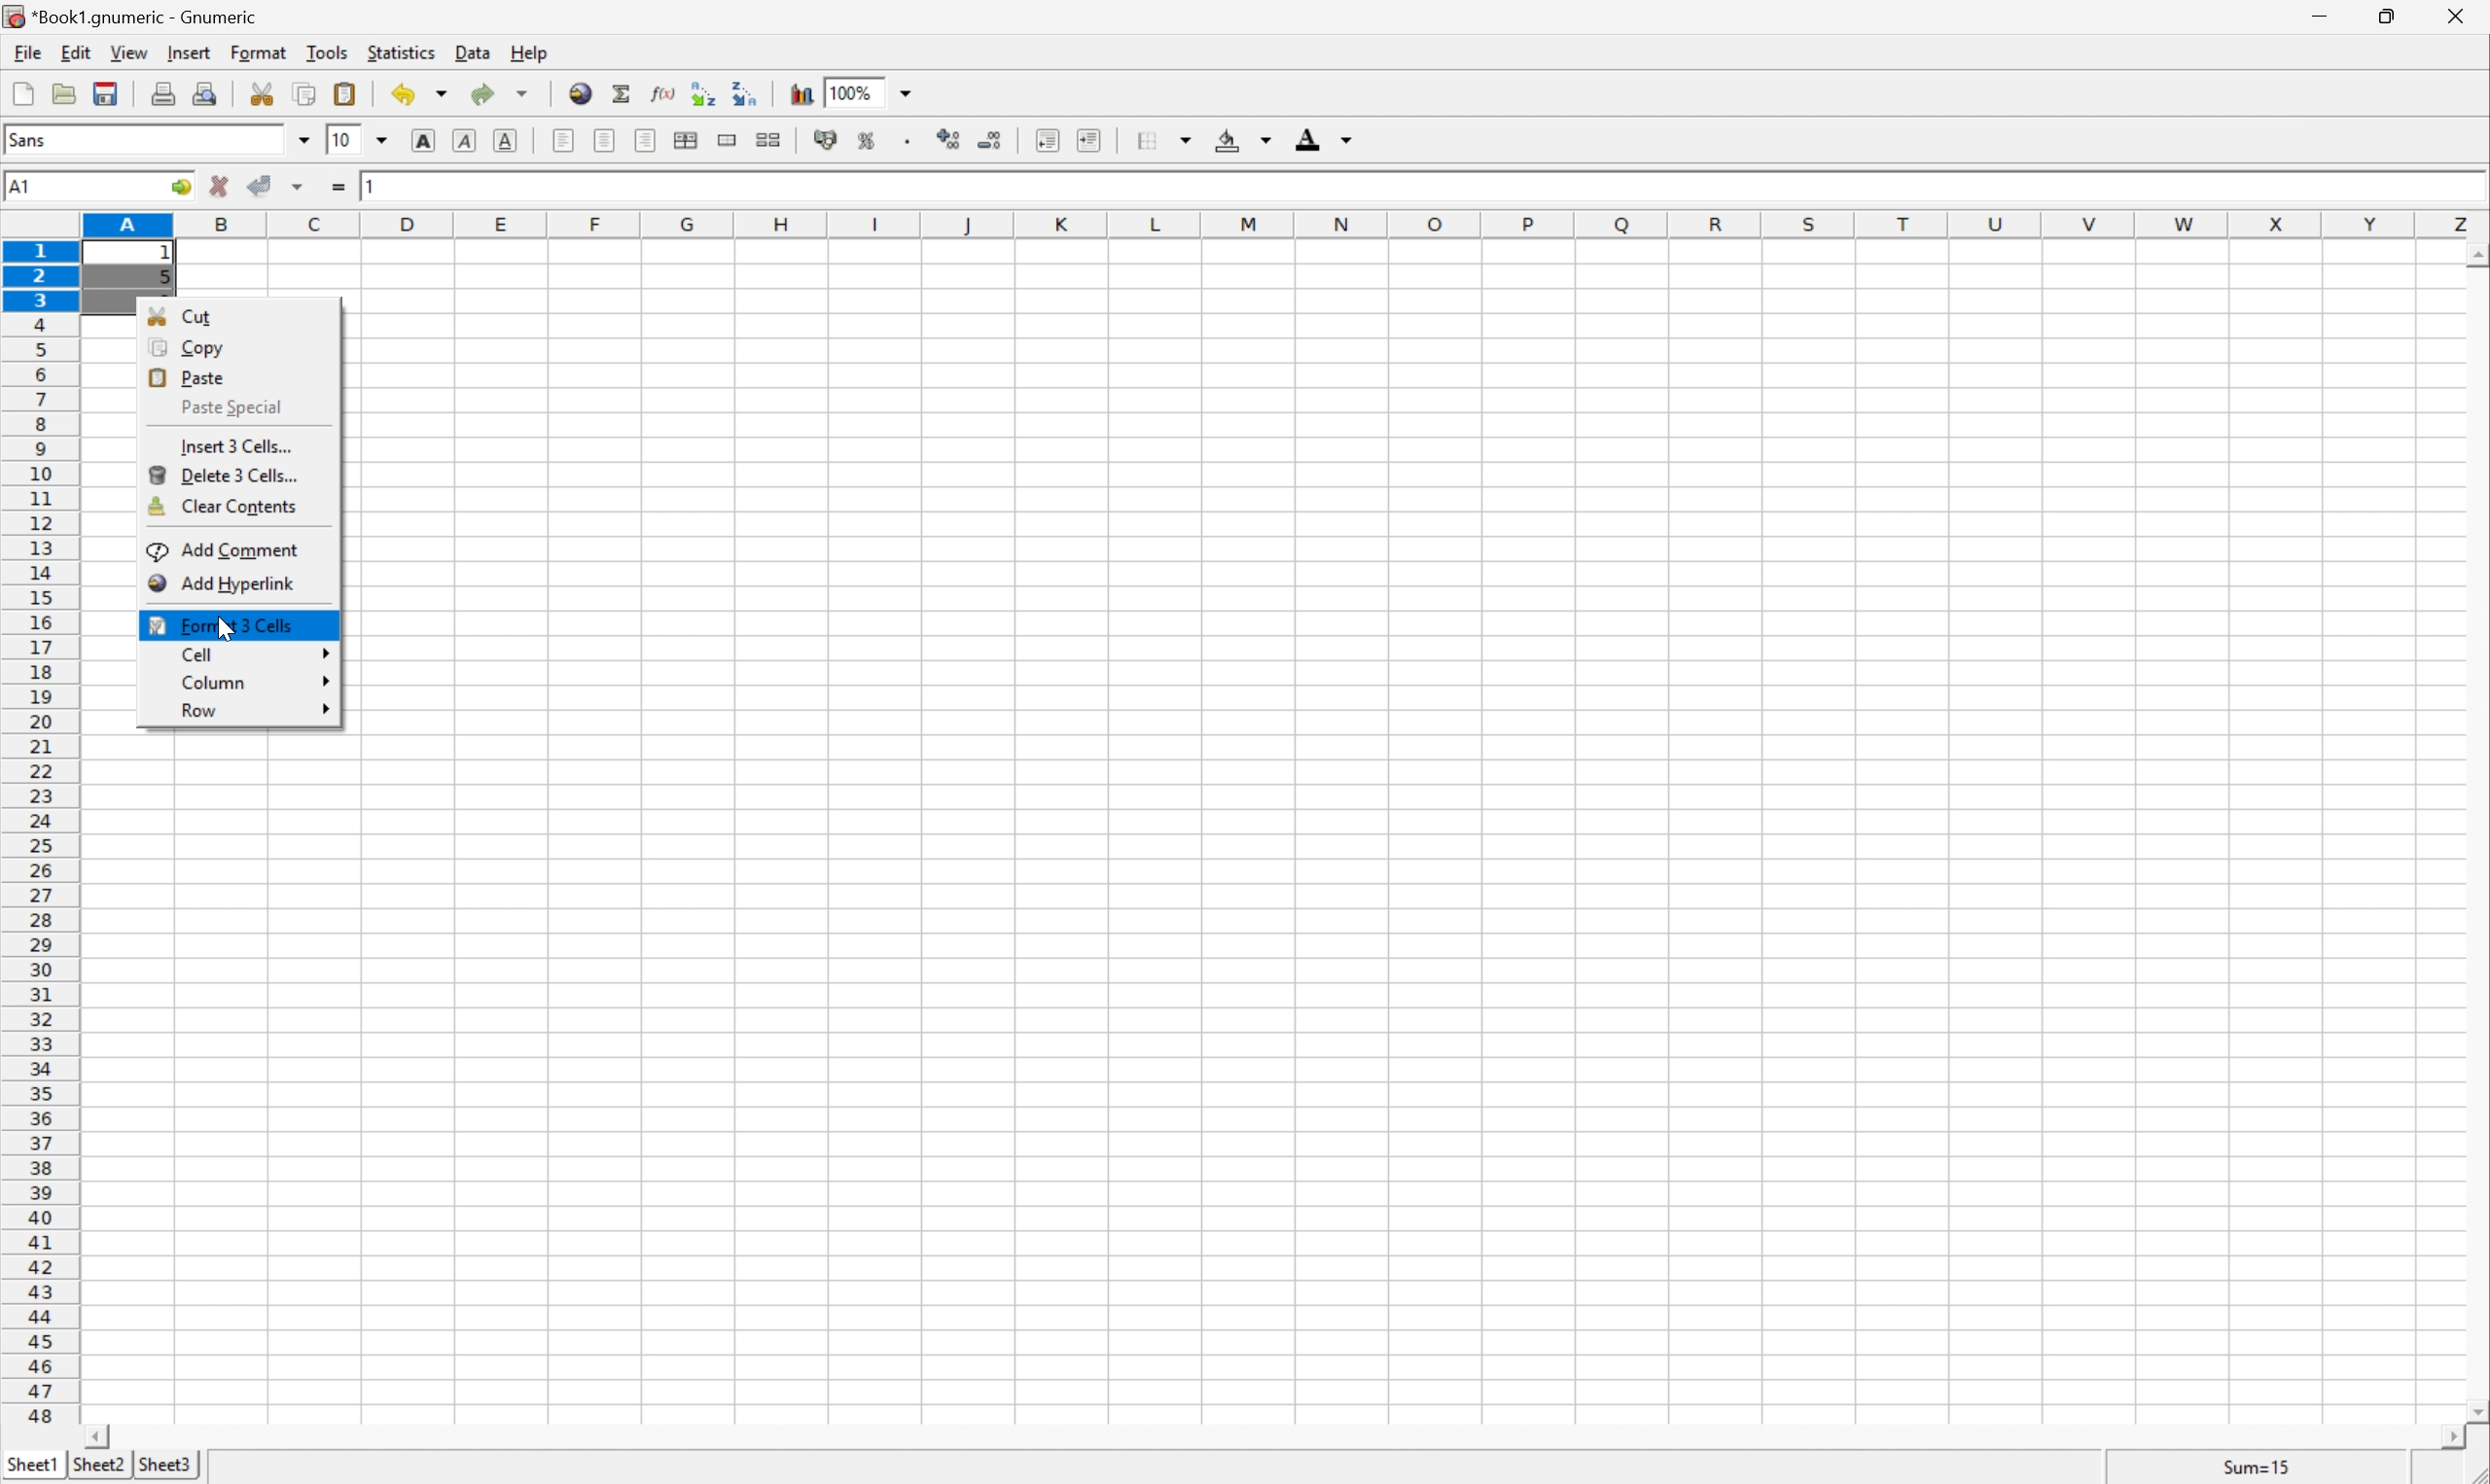 This screenshot has width=2490, height=1484. Describe the element at coordinates (606, 139) in the screenshot. I see `align center` at that location.